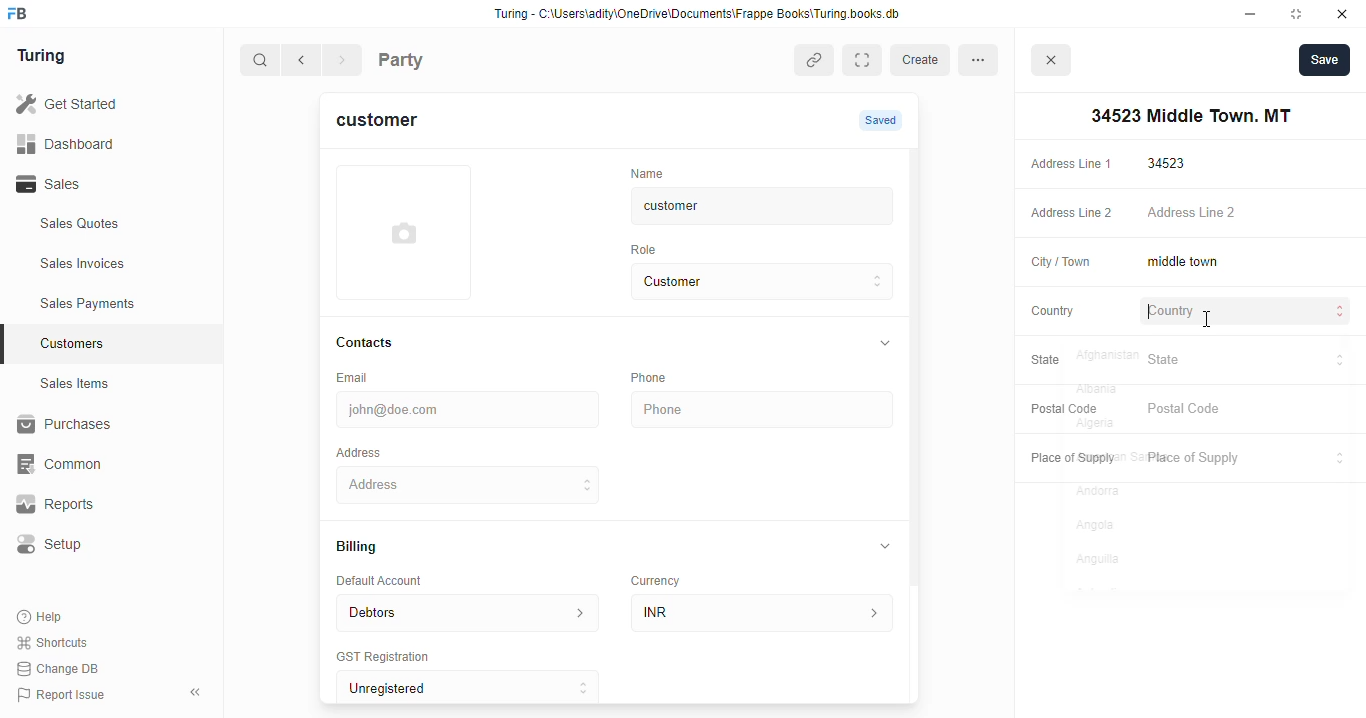  What do you see at coordinates (471, 407) in the screenshot?
I see `john@doe.com` at bounding box center [471, 407].